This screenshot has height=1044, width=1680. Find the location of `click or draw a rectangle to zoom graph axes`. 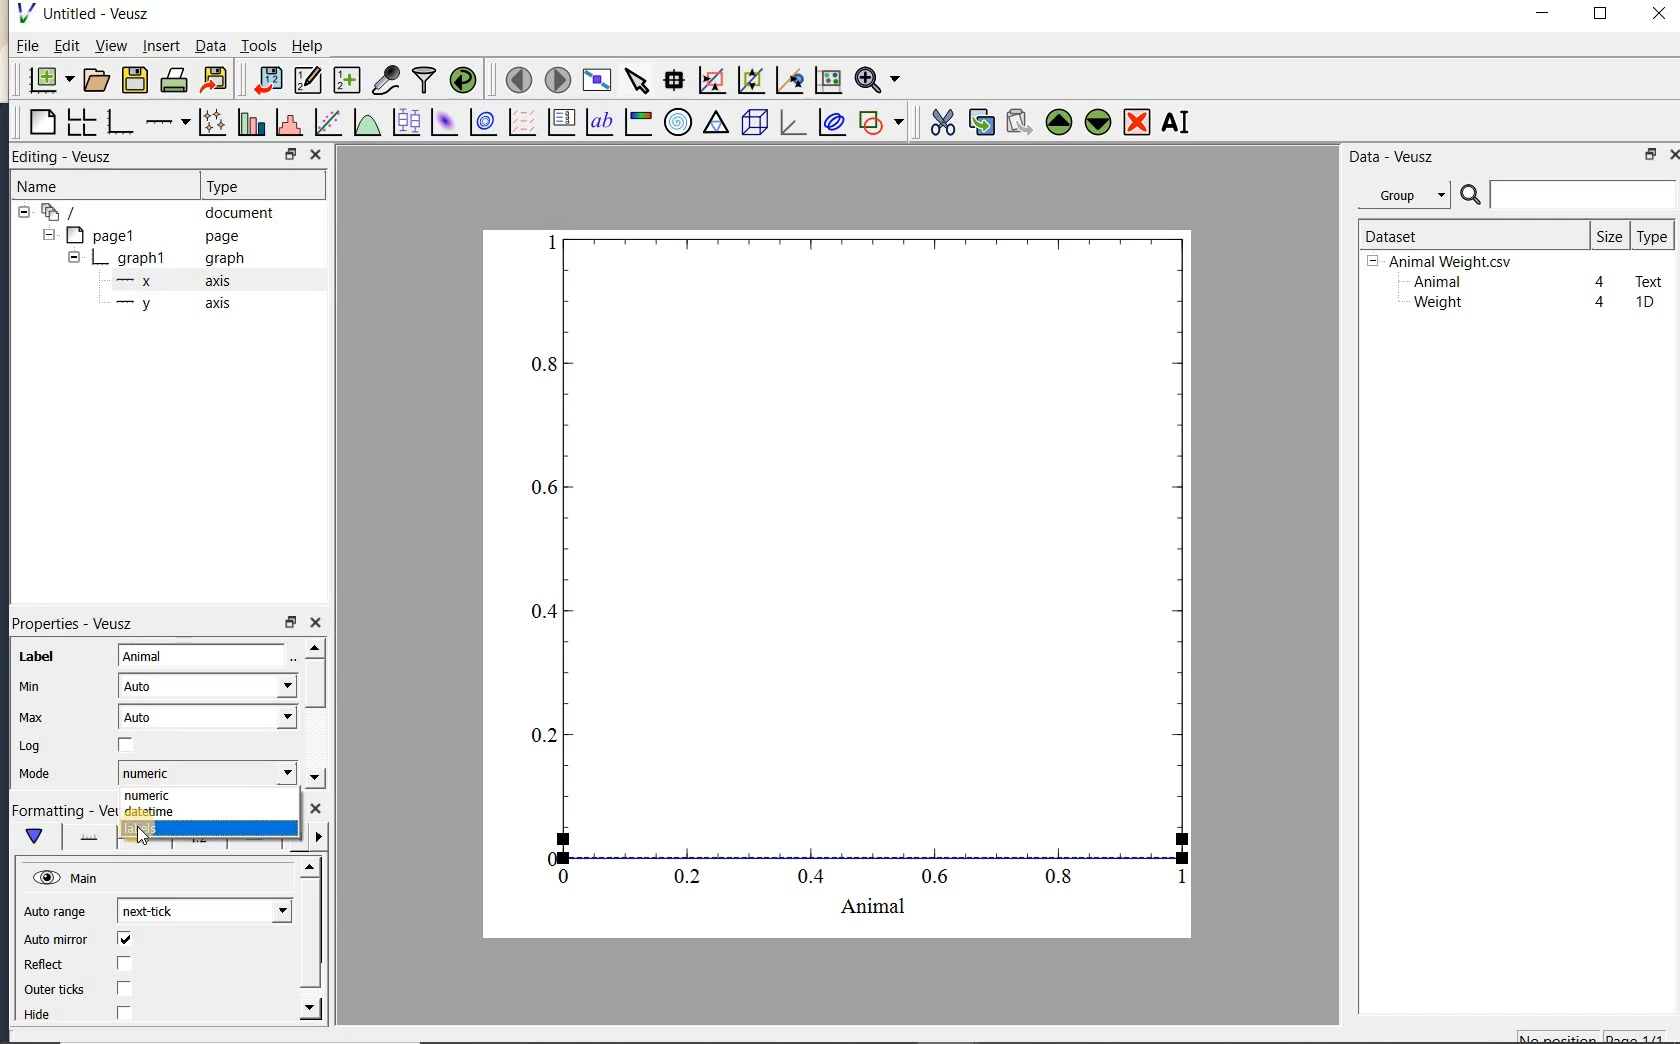

click or draw a rectangle to zoom graph axes is located at coordinates (711, 81).